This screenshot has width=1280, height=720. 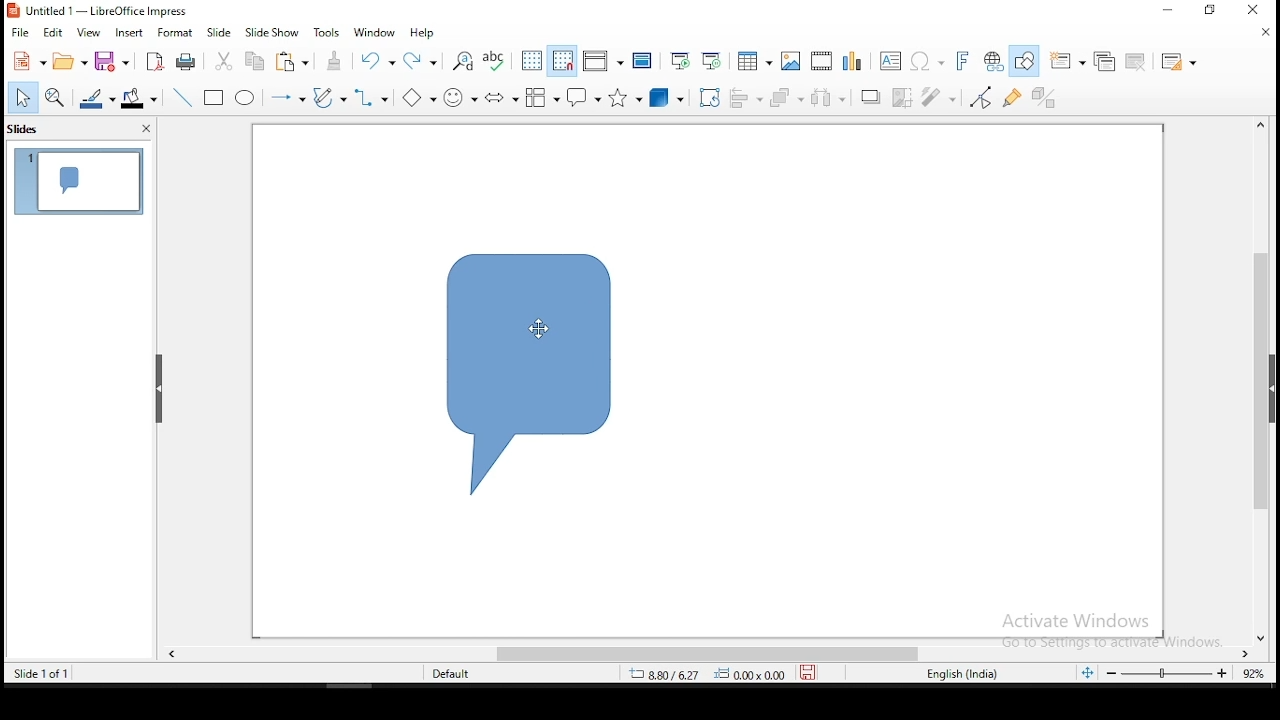 I want to click on zoom level, so click(x=1251, y=672).